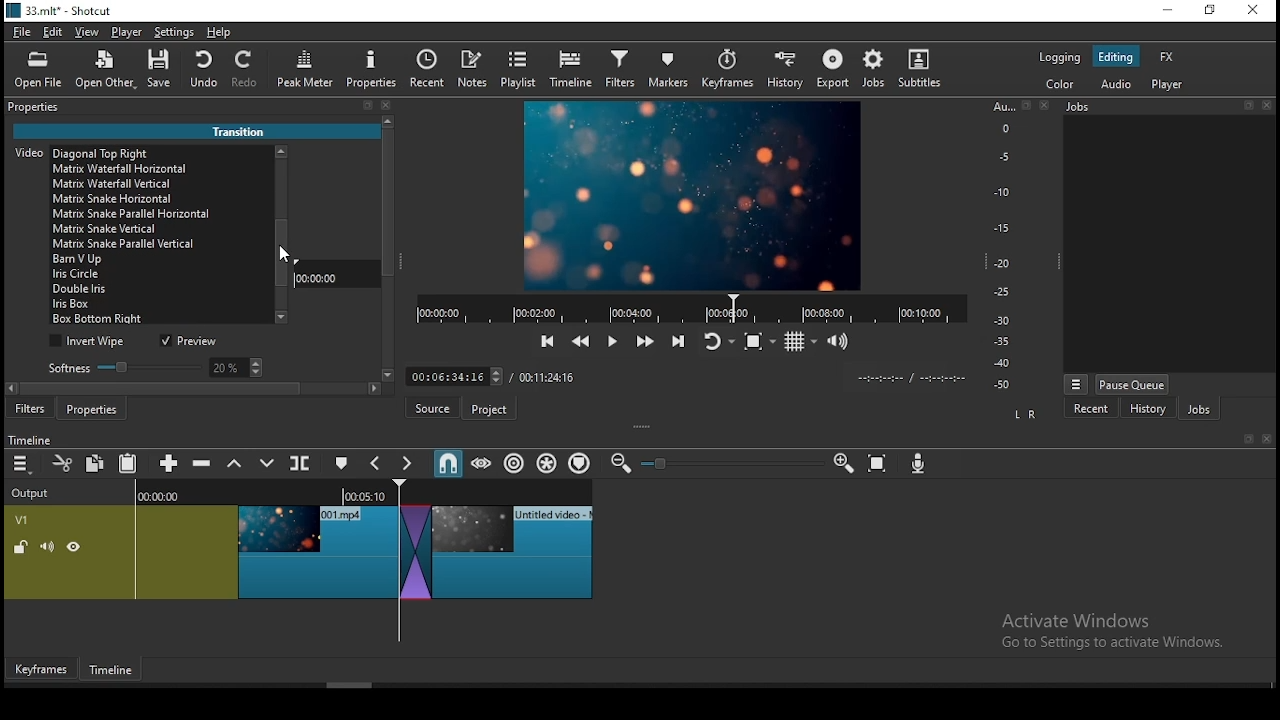 The height and width of the screenshot is (720, 1280). I want to click on player, so click(1168, 86).